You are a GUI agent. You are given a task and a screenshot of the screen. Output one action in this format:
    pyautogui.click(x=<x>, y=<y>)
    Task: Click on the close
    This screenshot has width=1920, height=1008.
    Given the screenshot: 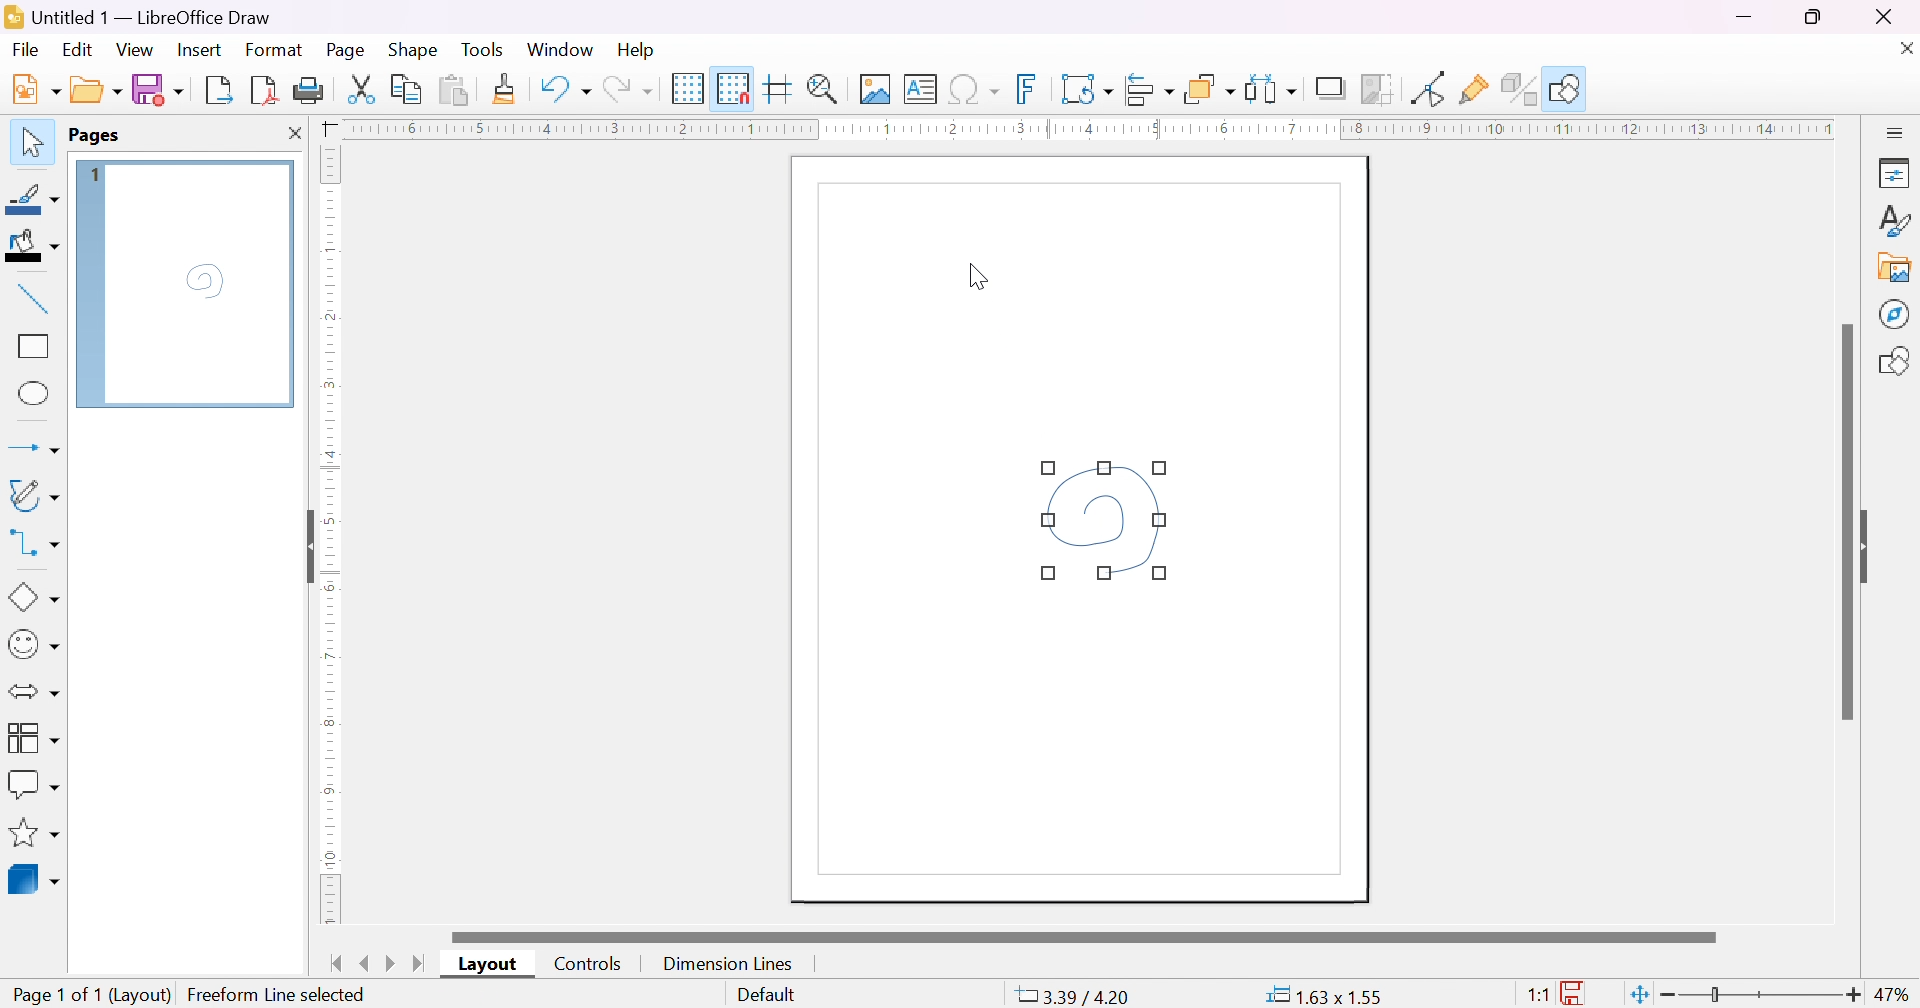 What is the action you would take?
    pyautogui.click(x=1882, y=14)
    